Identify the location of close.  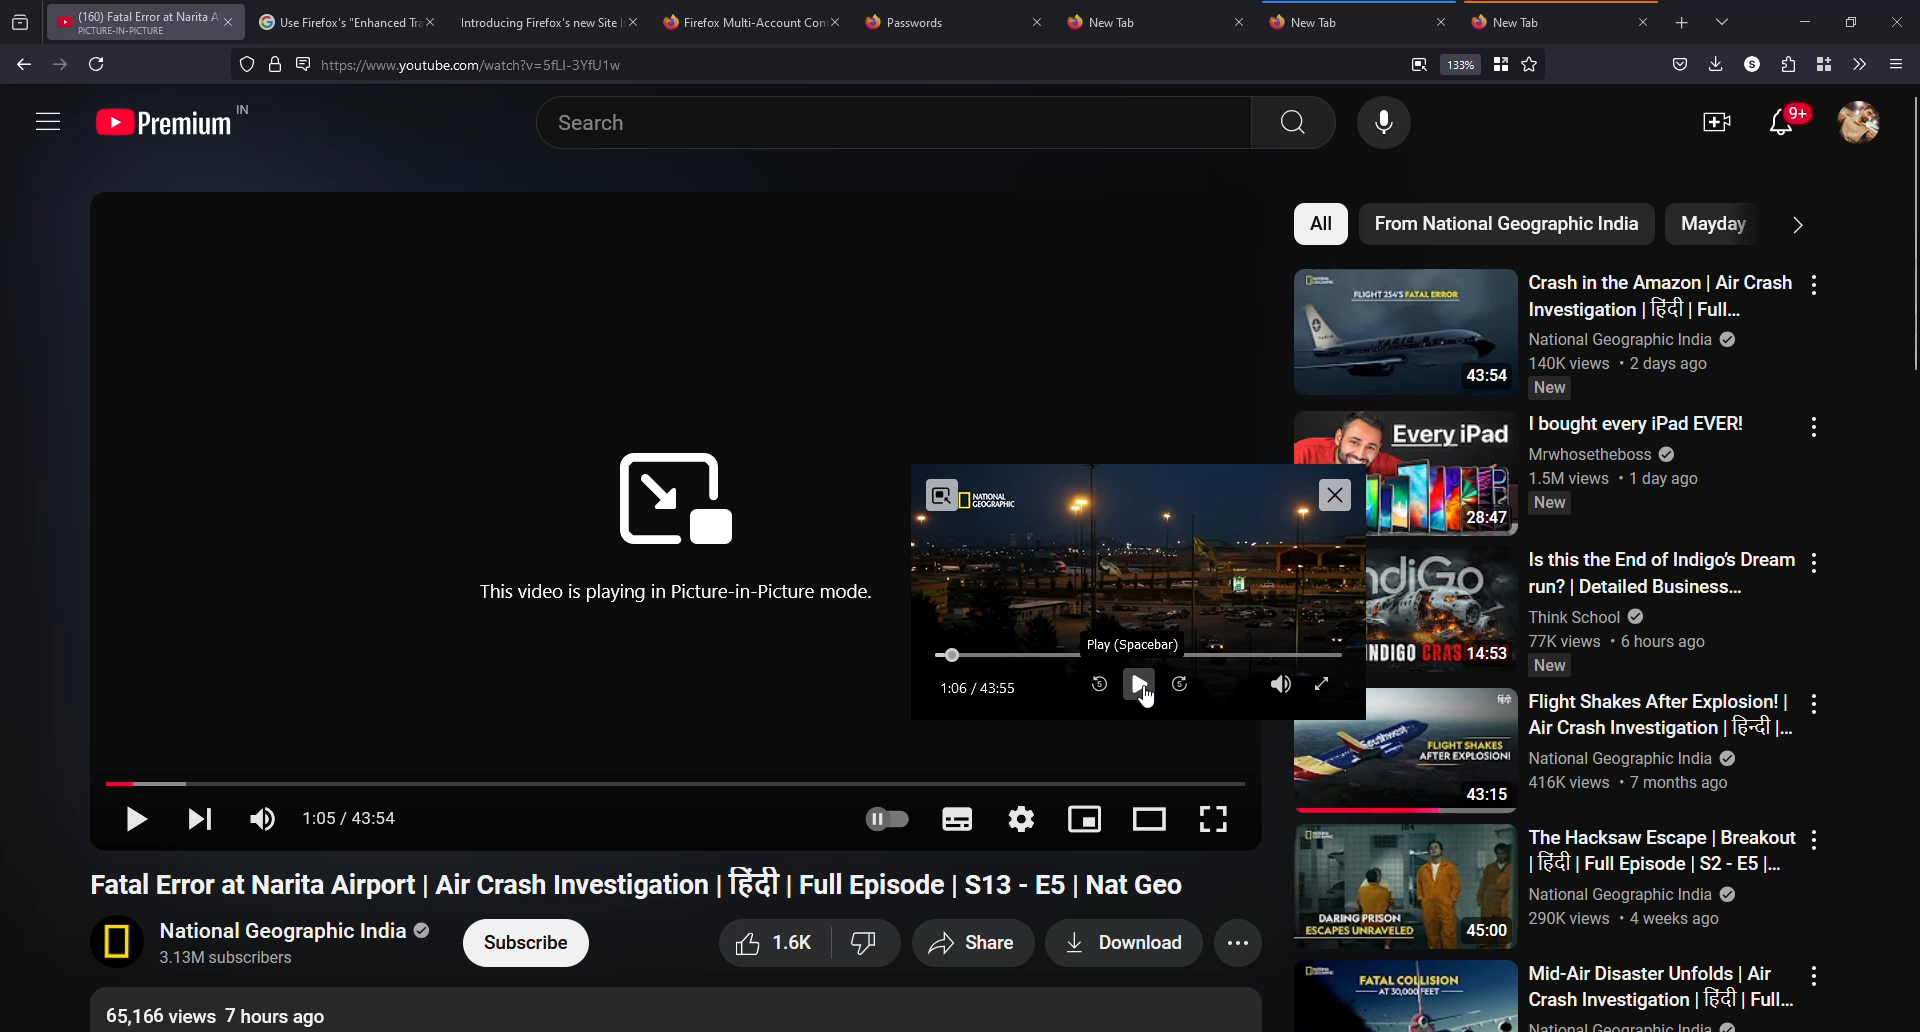
(1037, 21).